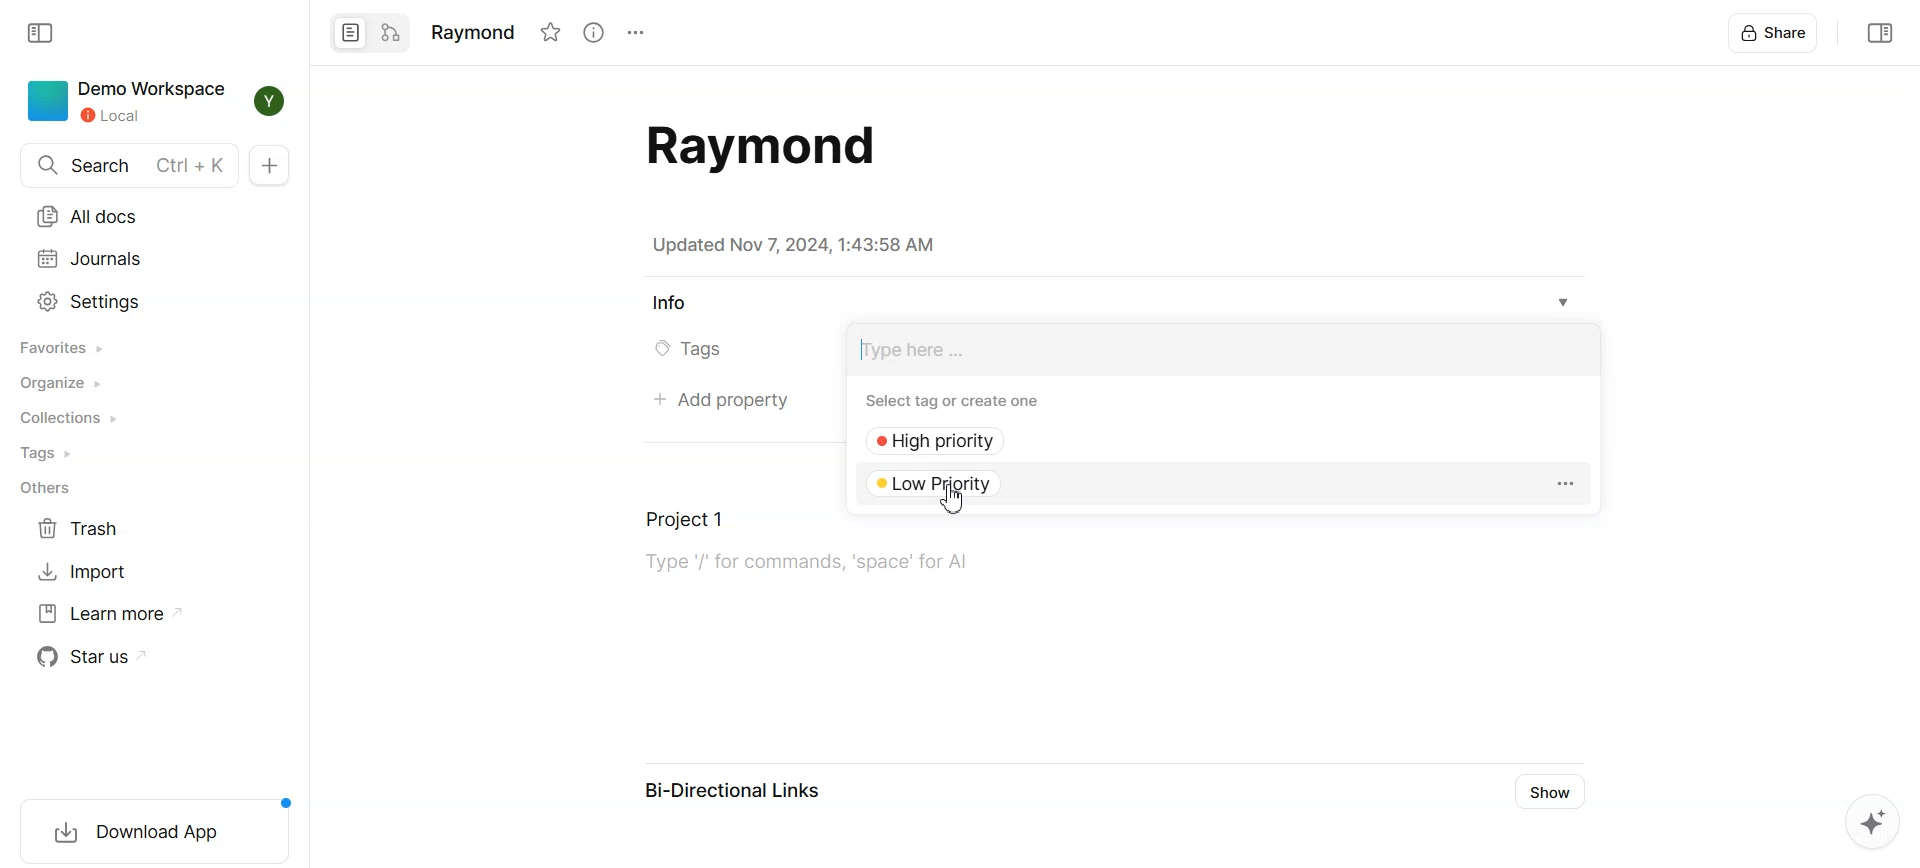  I want to click on Document task, so click(995, 550).